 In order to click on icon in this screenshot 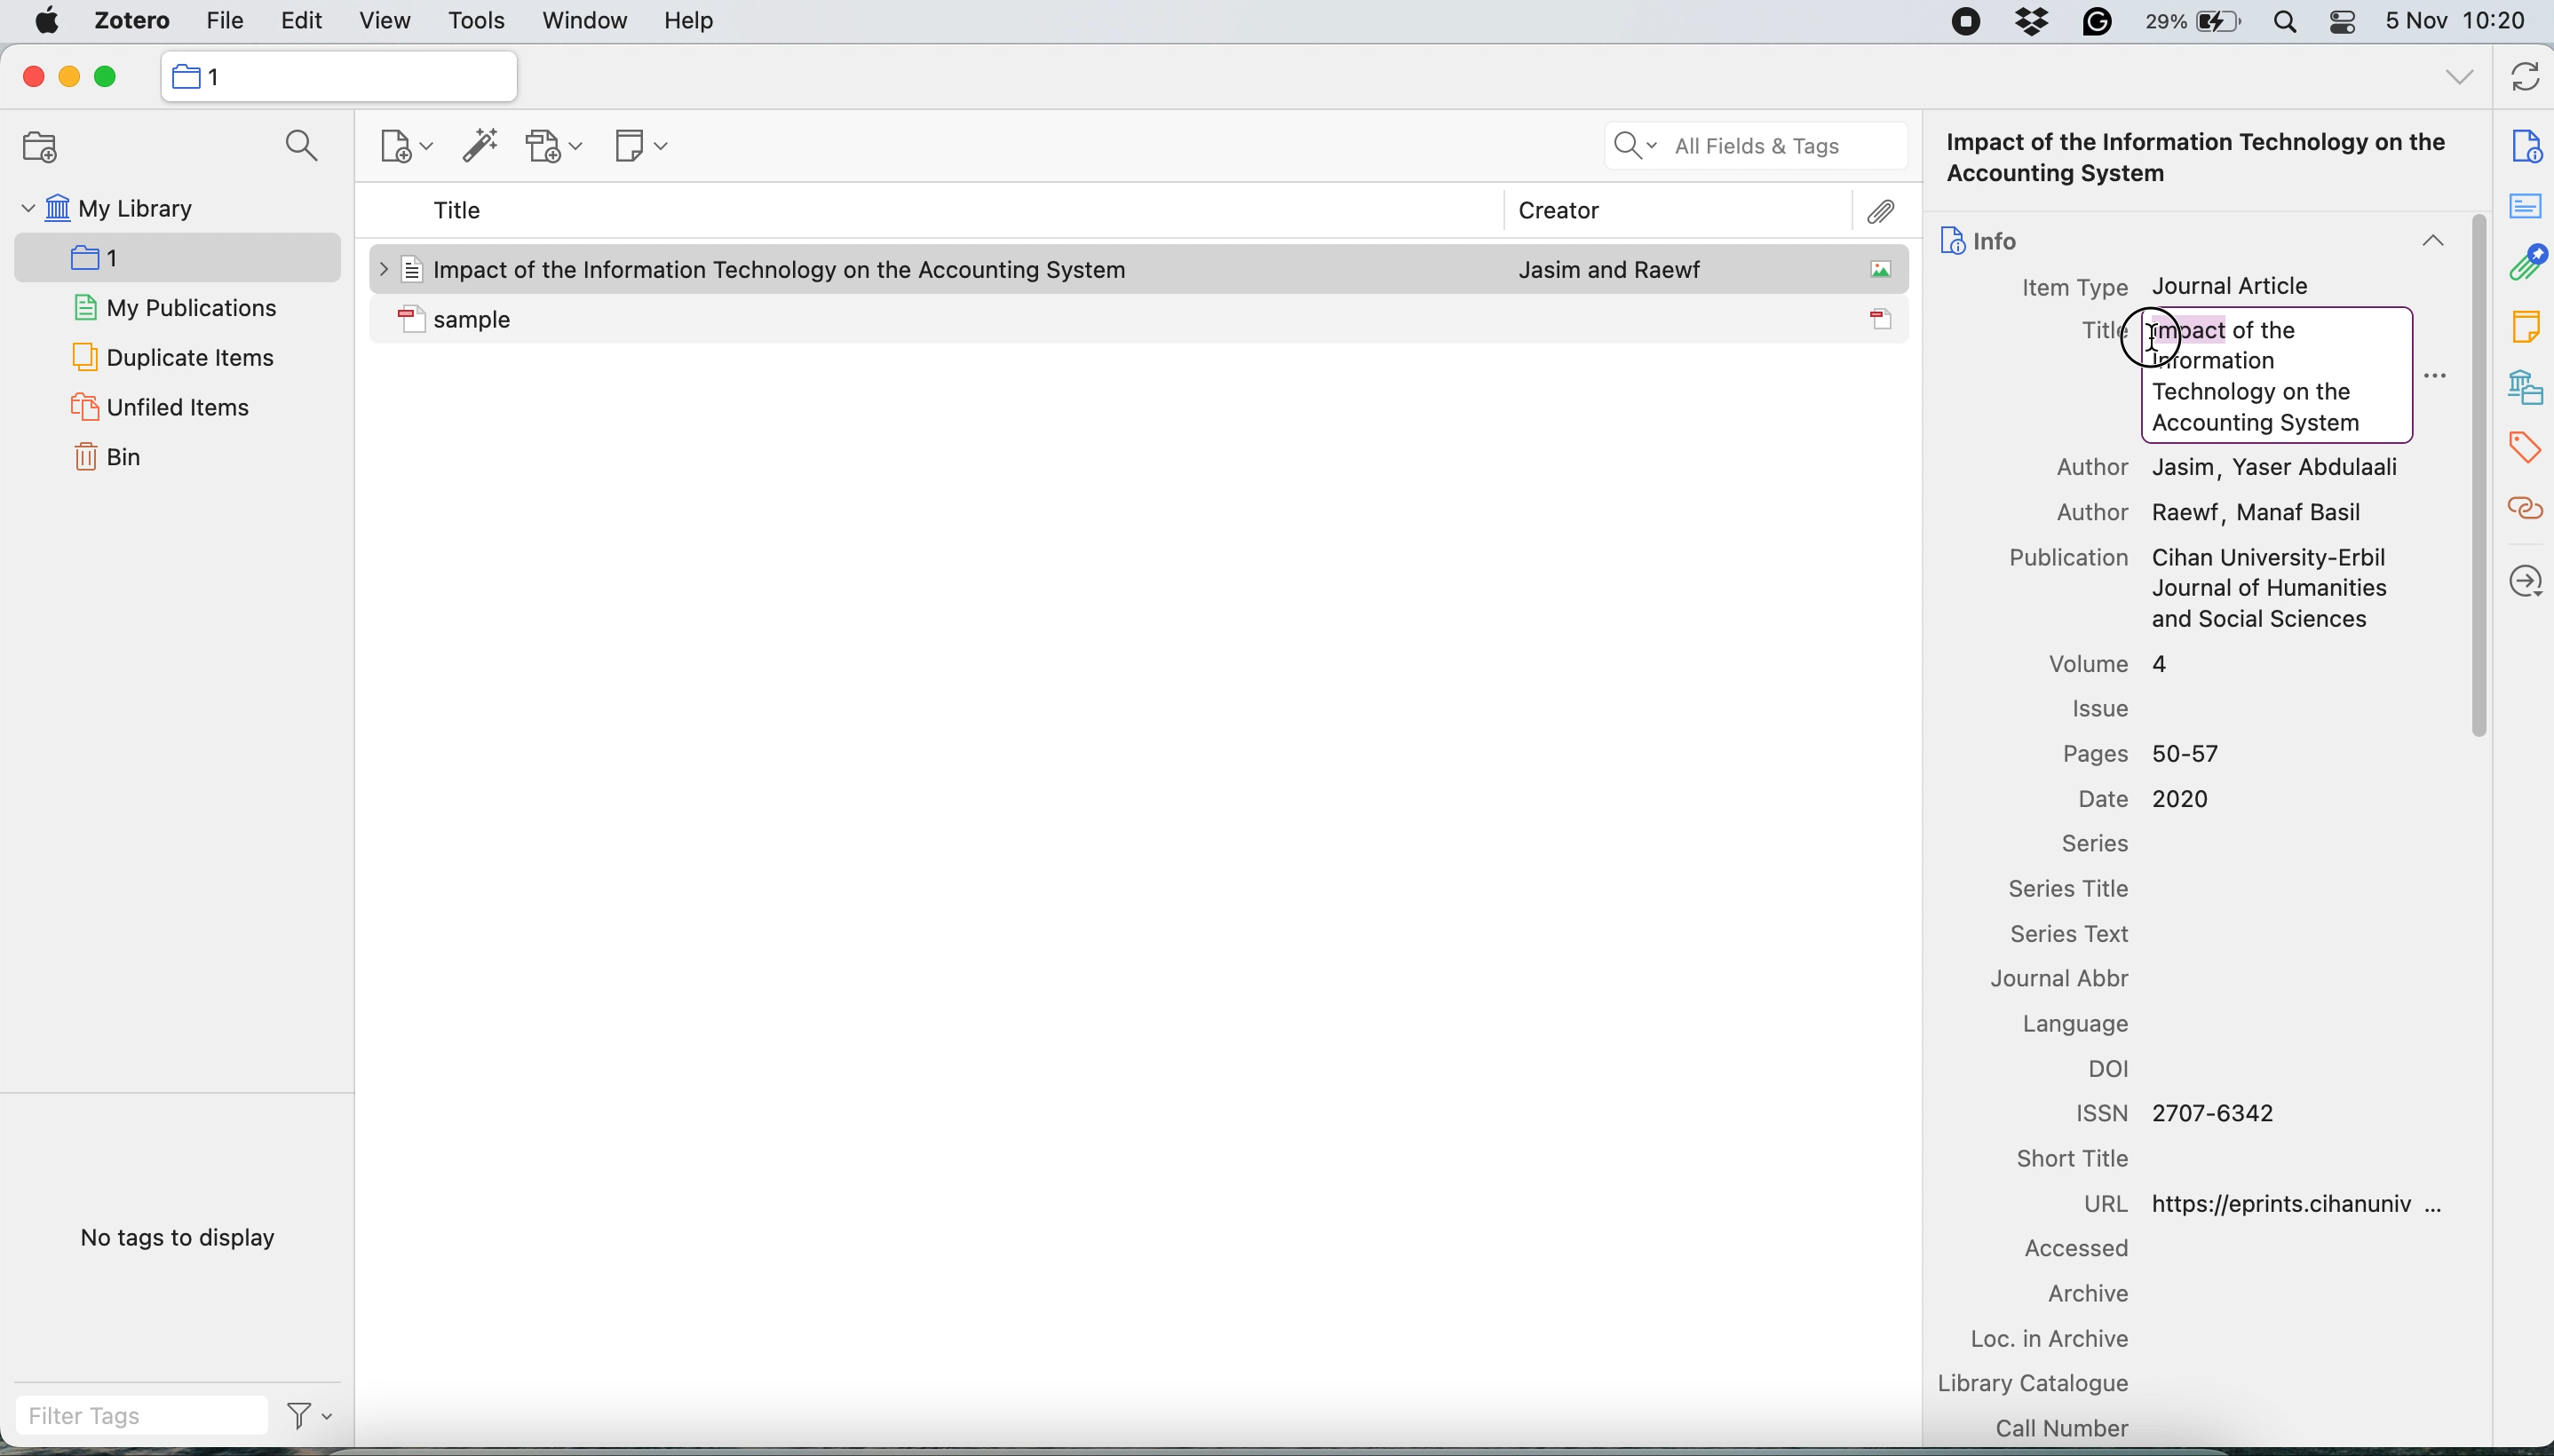, I will do `click(1953, 239)`.